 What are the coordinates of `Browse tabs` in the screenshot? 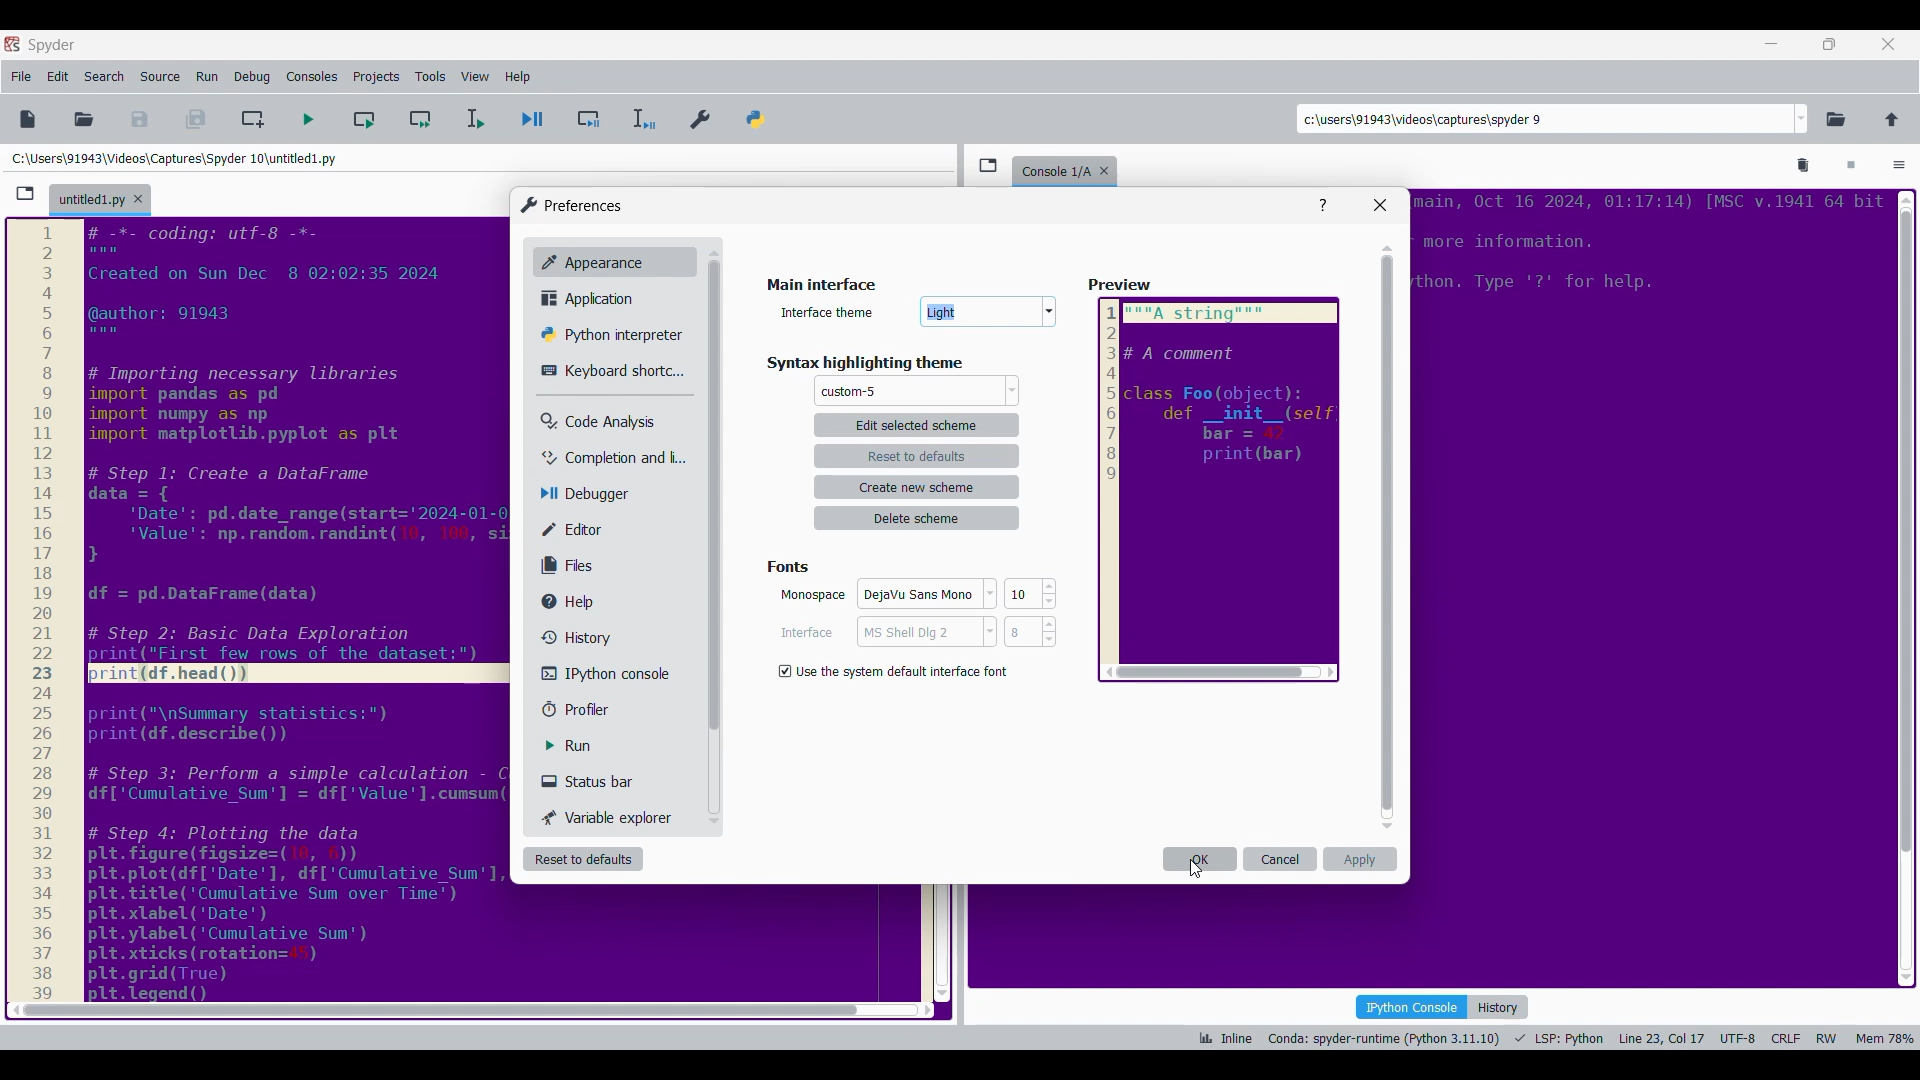 It's located at (25, 194).